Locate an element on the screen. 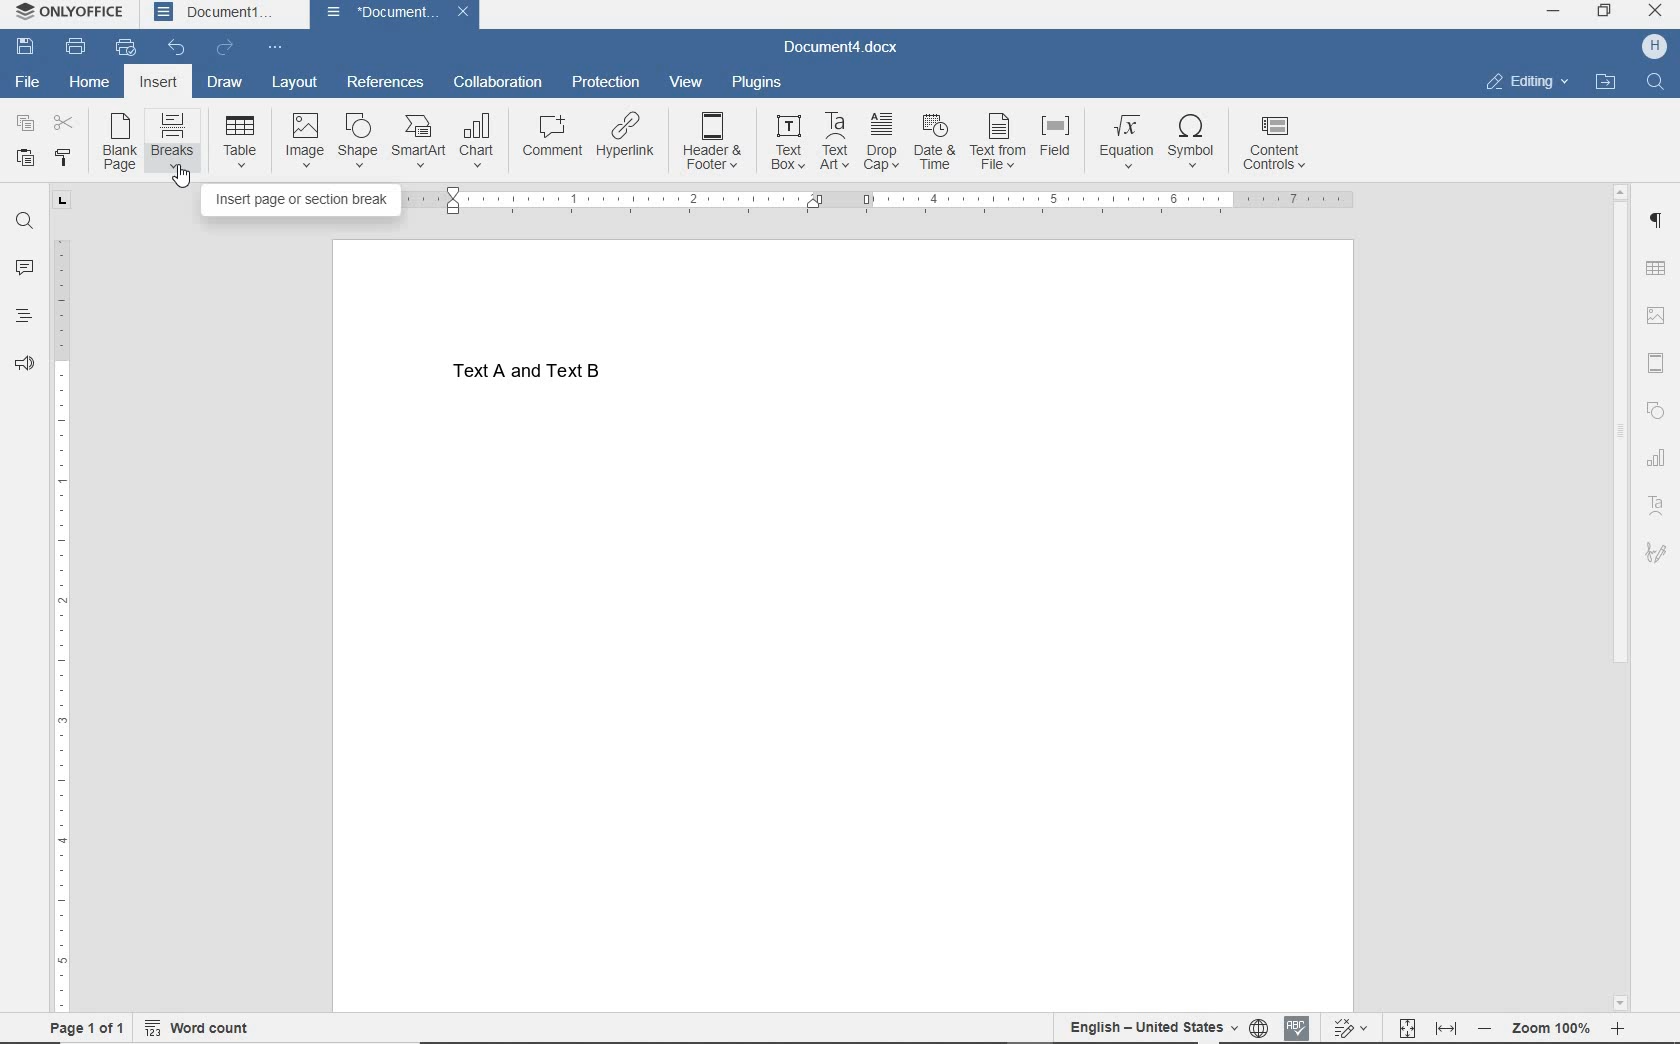 This screenshot has height=1044, width=1680. SYSTEM NAME is located at coordinates (73, 13).